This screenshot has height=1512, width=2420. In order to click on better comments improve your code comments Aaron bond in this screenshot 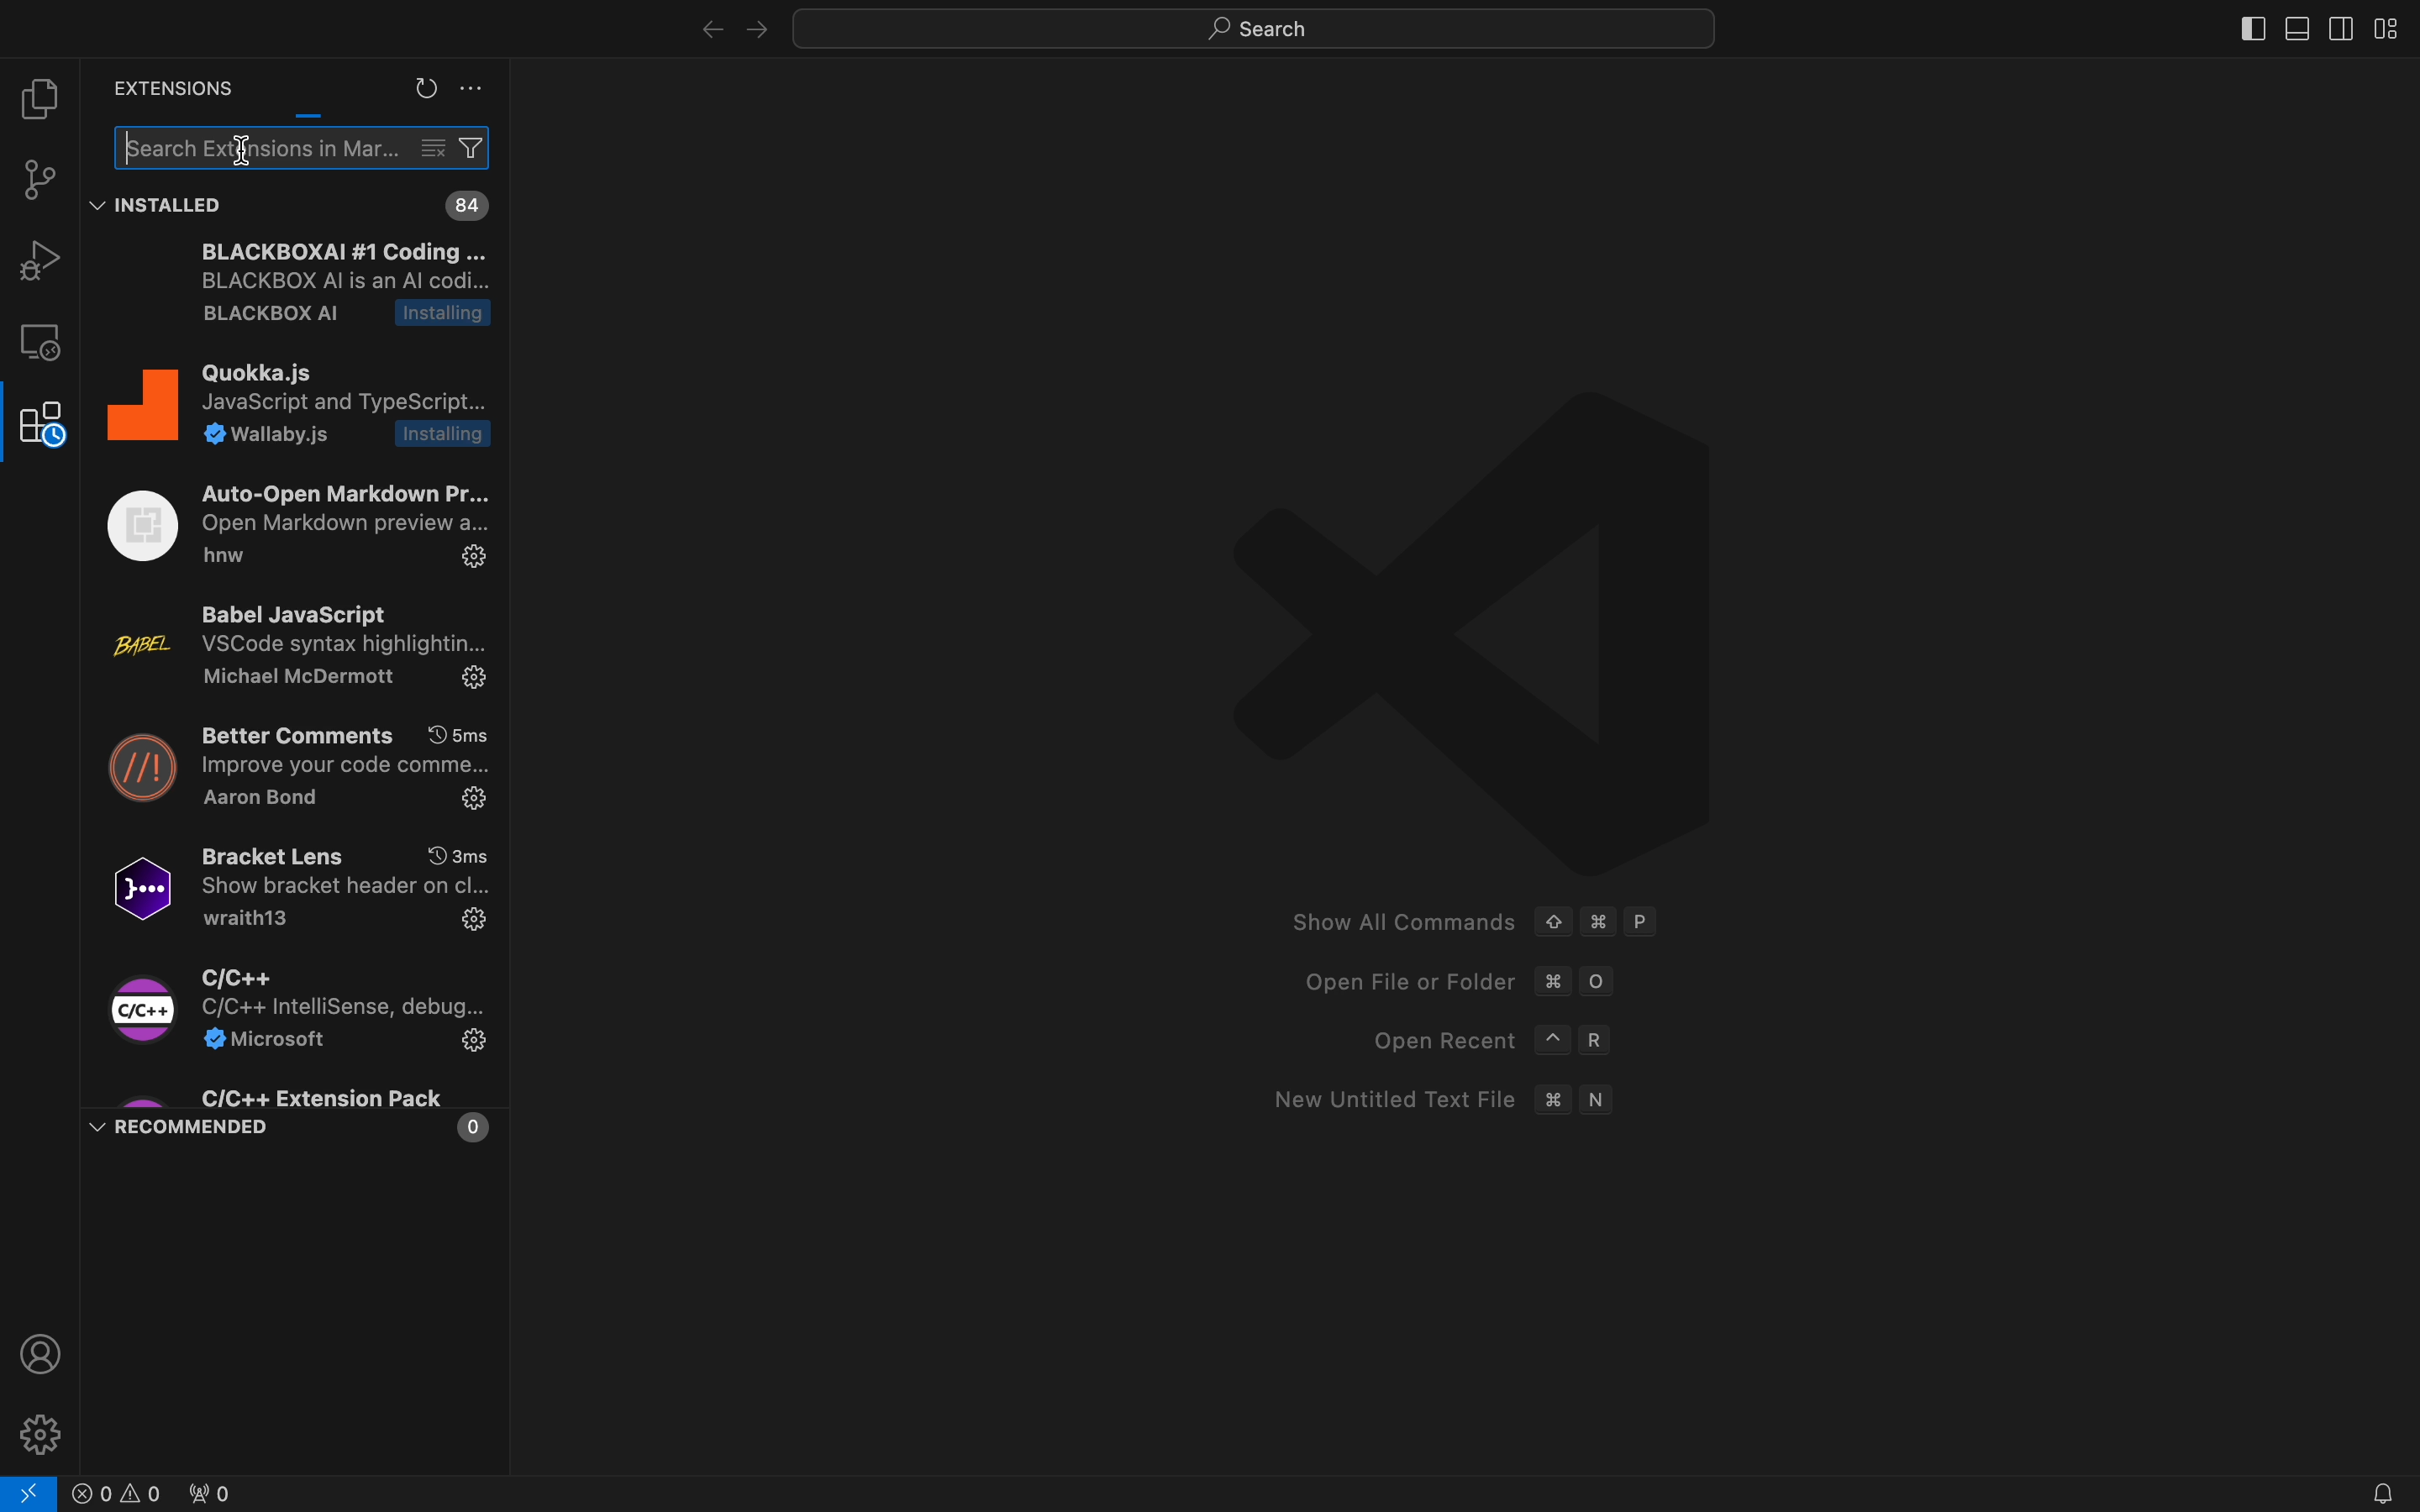, I will do `click(299, 769)`.